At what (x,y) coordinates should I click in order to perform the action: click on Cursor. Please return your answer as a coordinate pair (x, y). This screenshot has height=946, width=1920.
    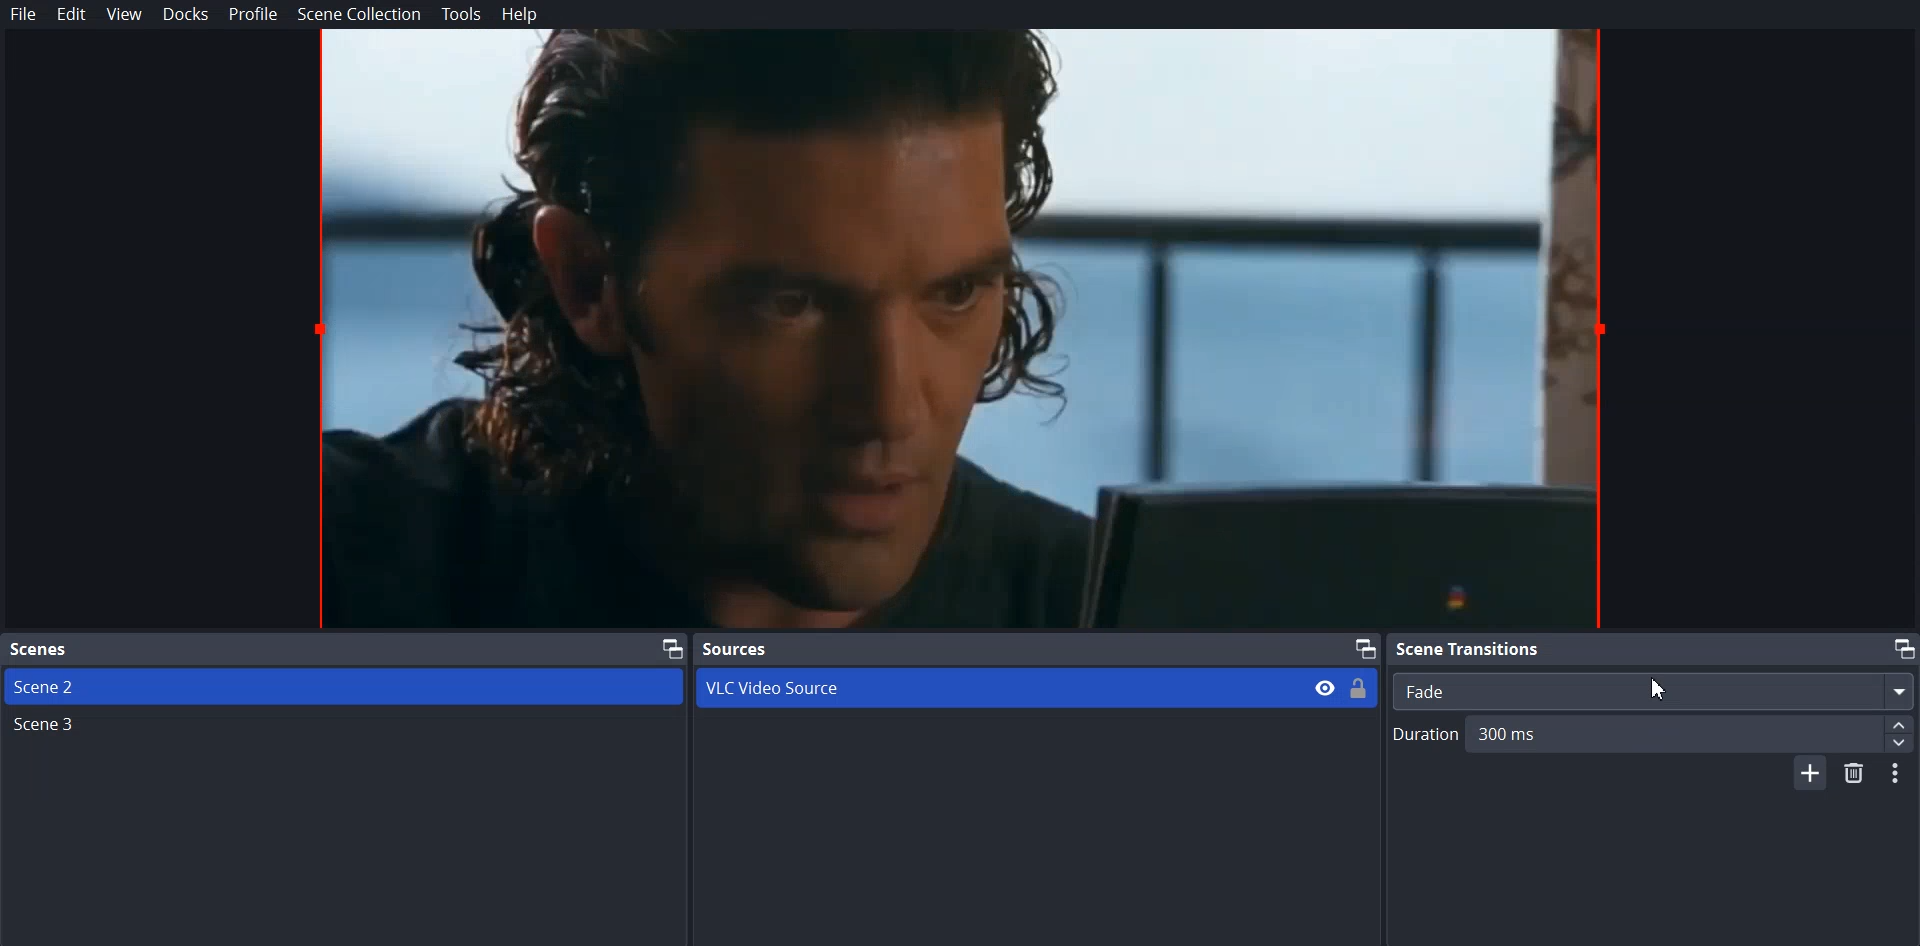
    Looking at the image, I should click on (1662, 689).